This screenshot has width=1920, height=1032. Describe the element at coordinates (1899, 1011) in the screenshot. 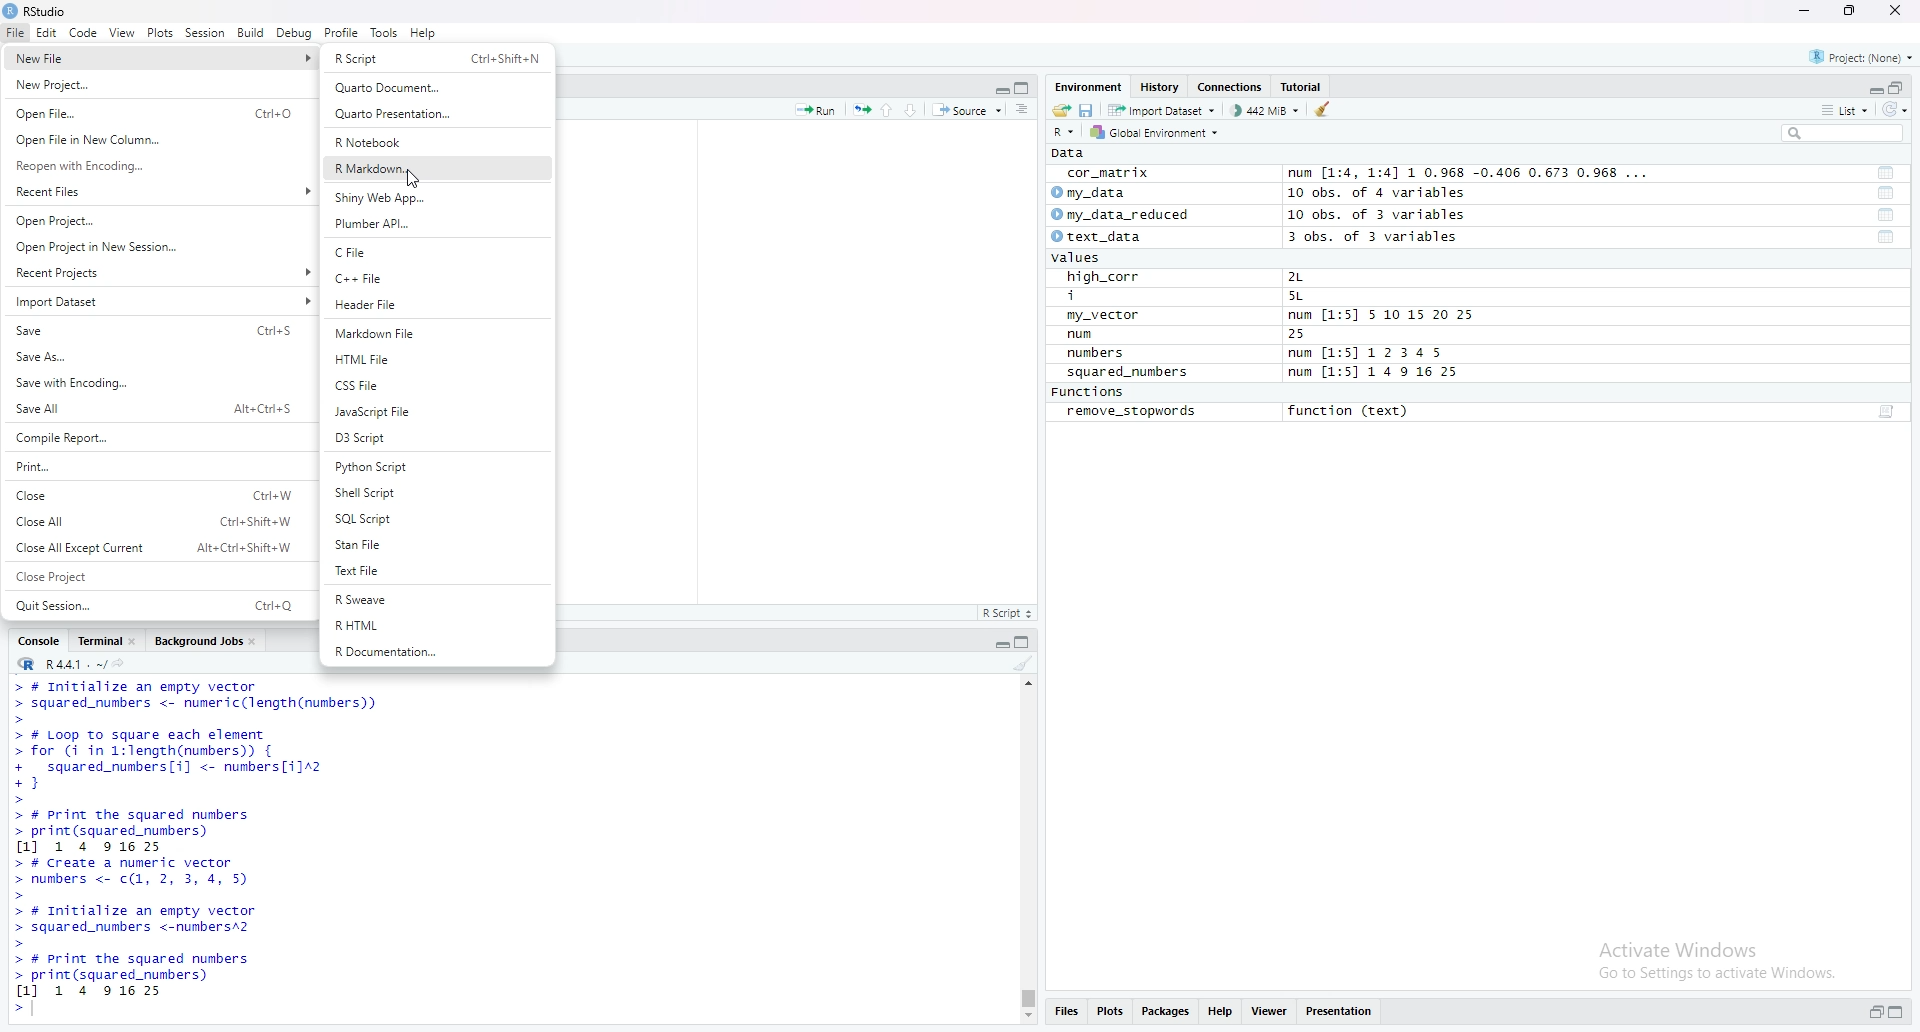

I see `maximize` at that location.